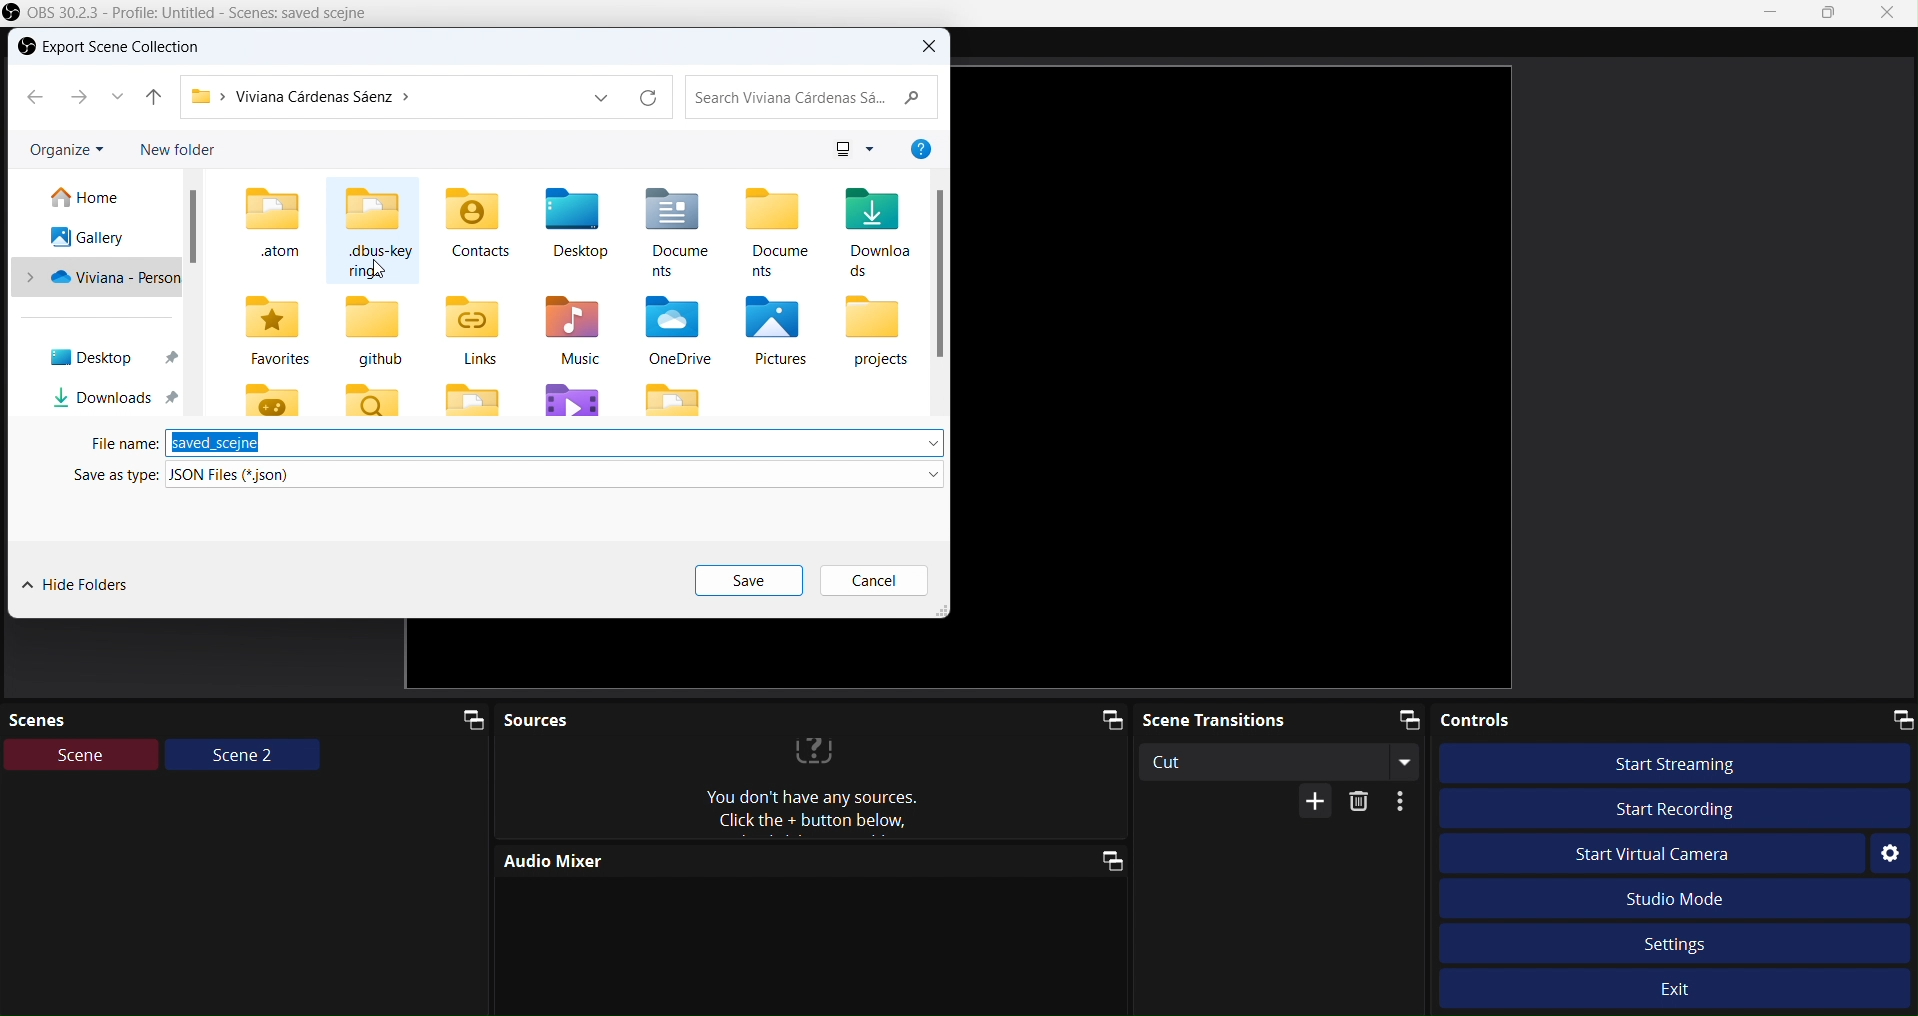 This screenshot has height=1016, width=1918. Describe the element at coordinates (750, 581) in the screenshot. I see `Save` at that location.